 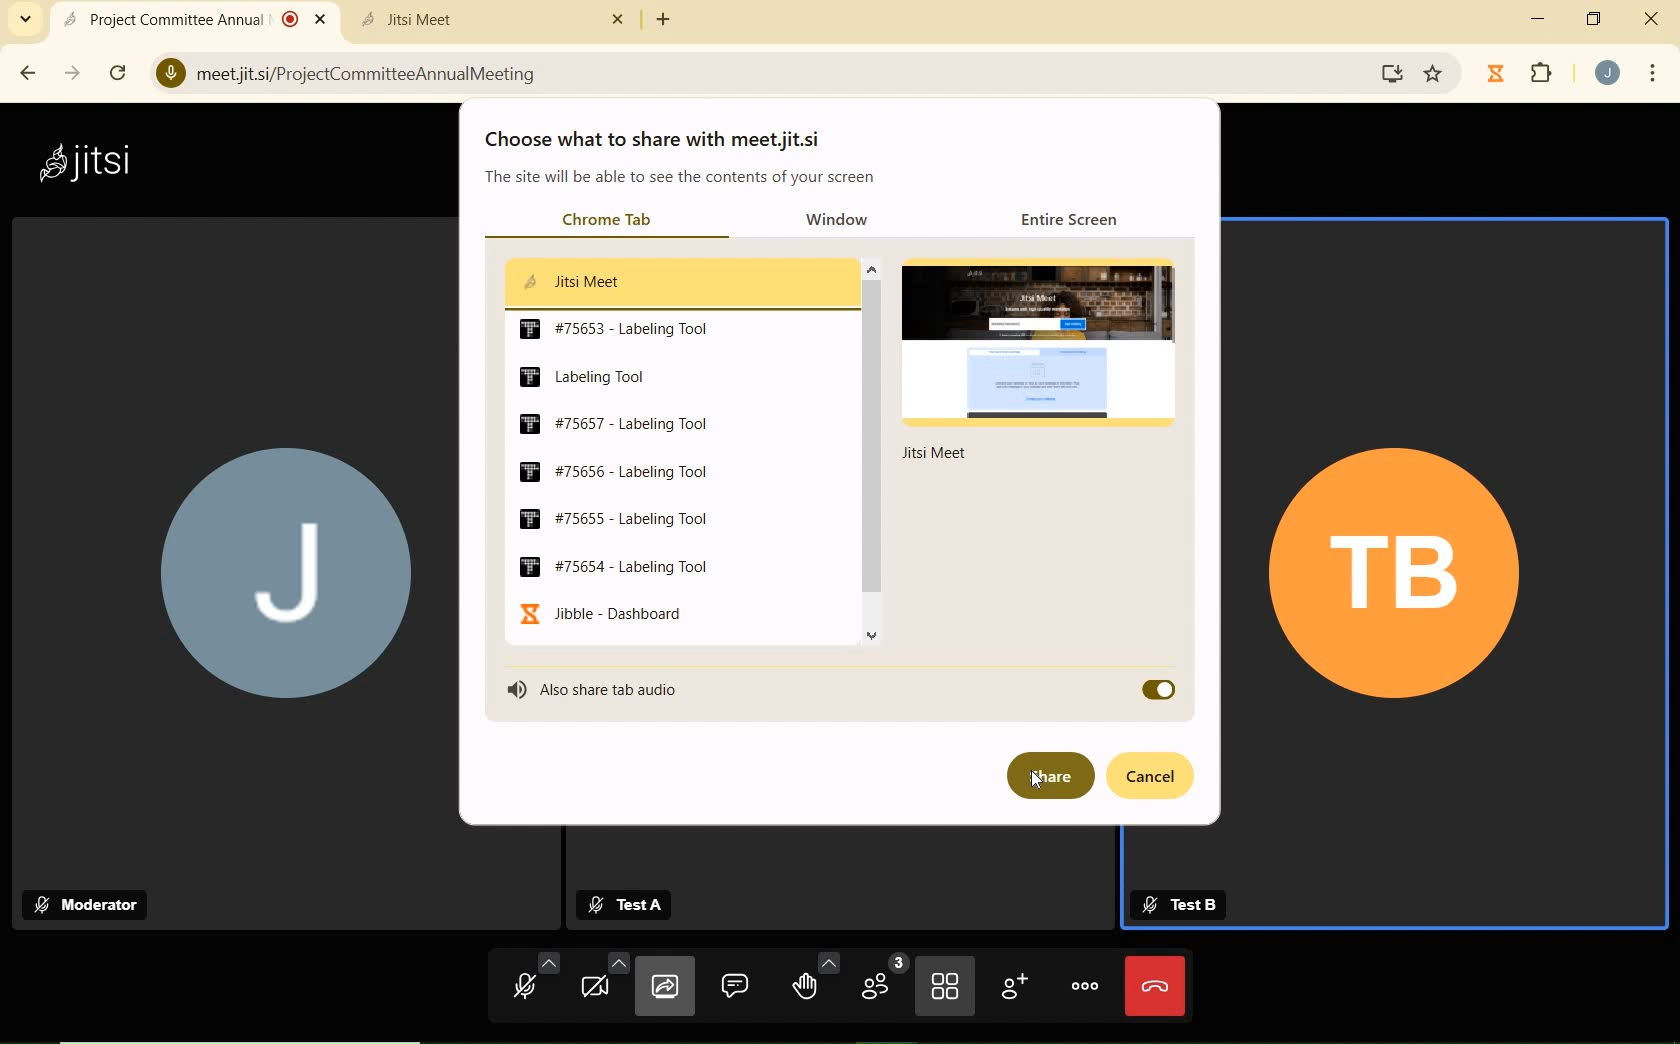 I want to click on participants, so click(x=882, y=983).